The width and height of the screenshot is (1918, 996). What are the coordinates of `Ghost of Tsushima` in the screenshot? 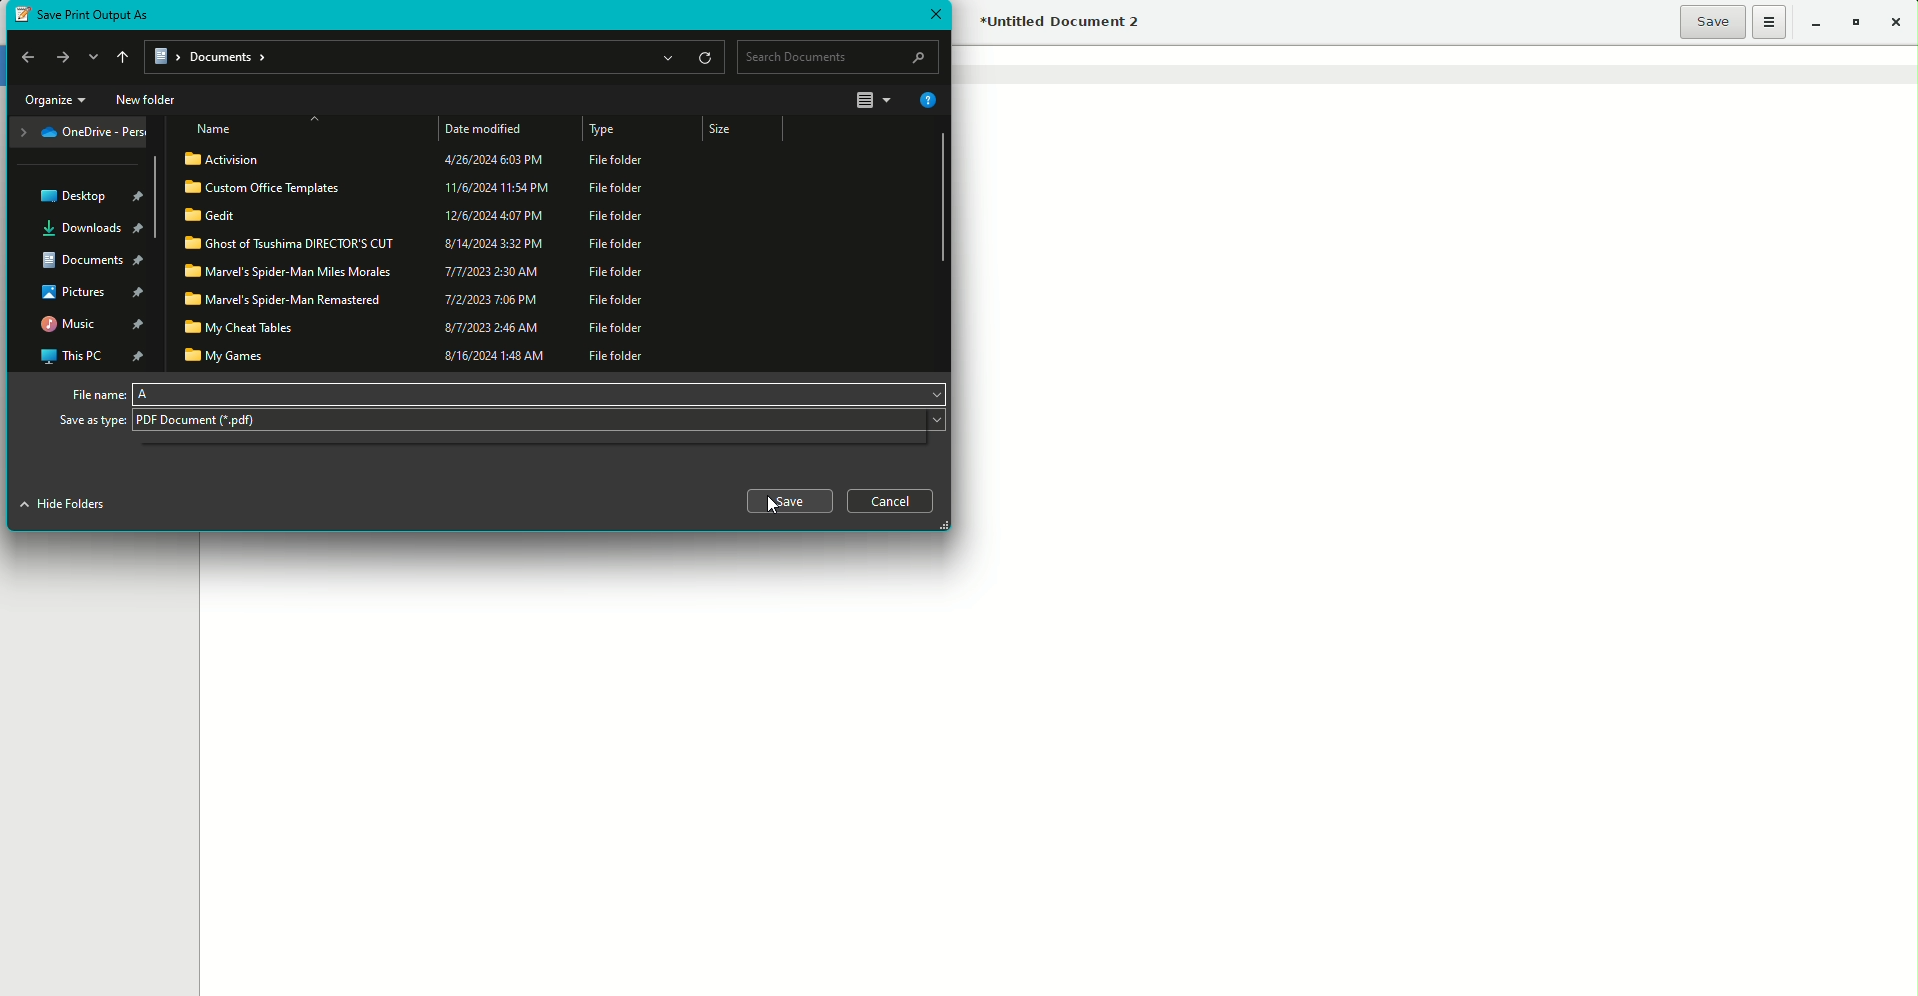 It's located at (418, 243).